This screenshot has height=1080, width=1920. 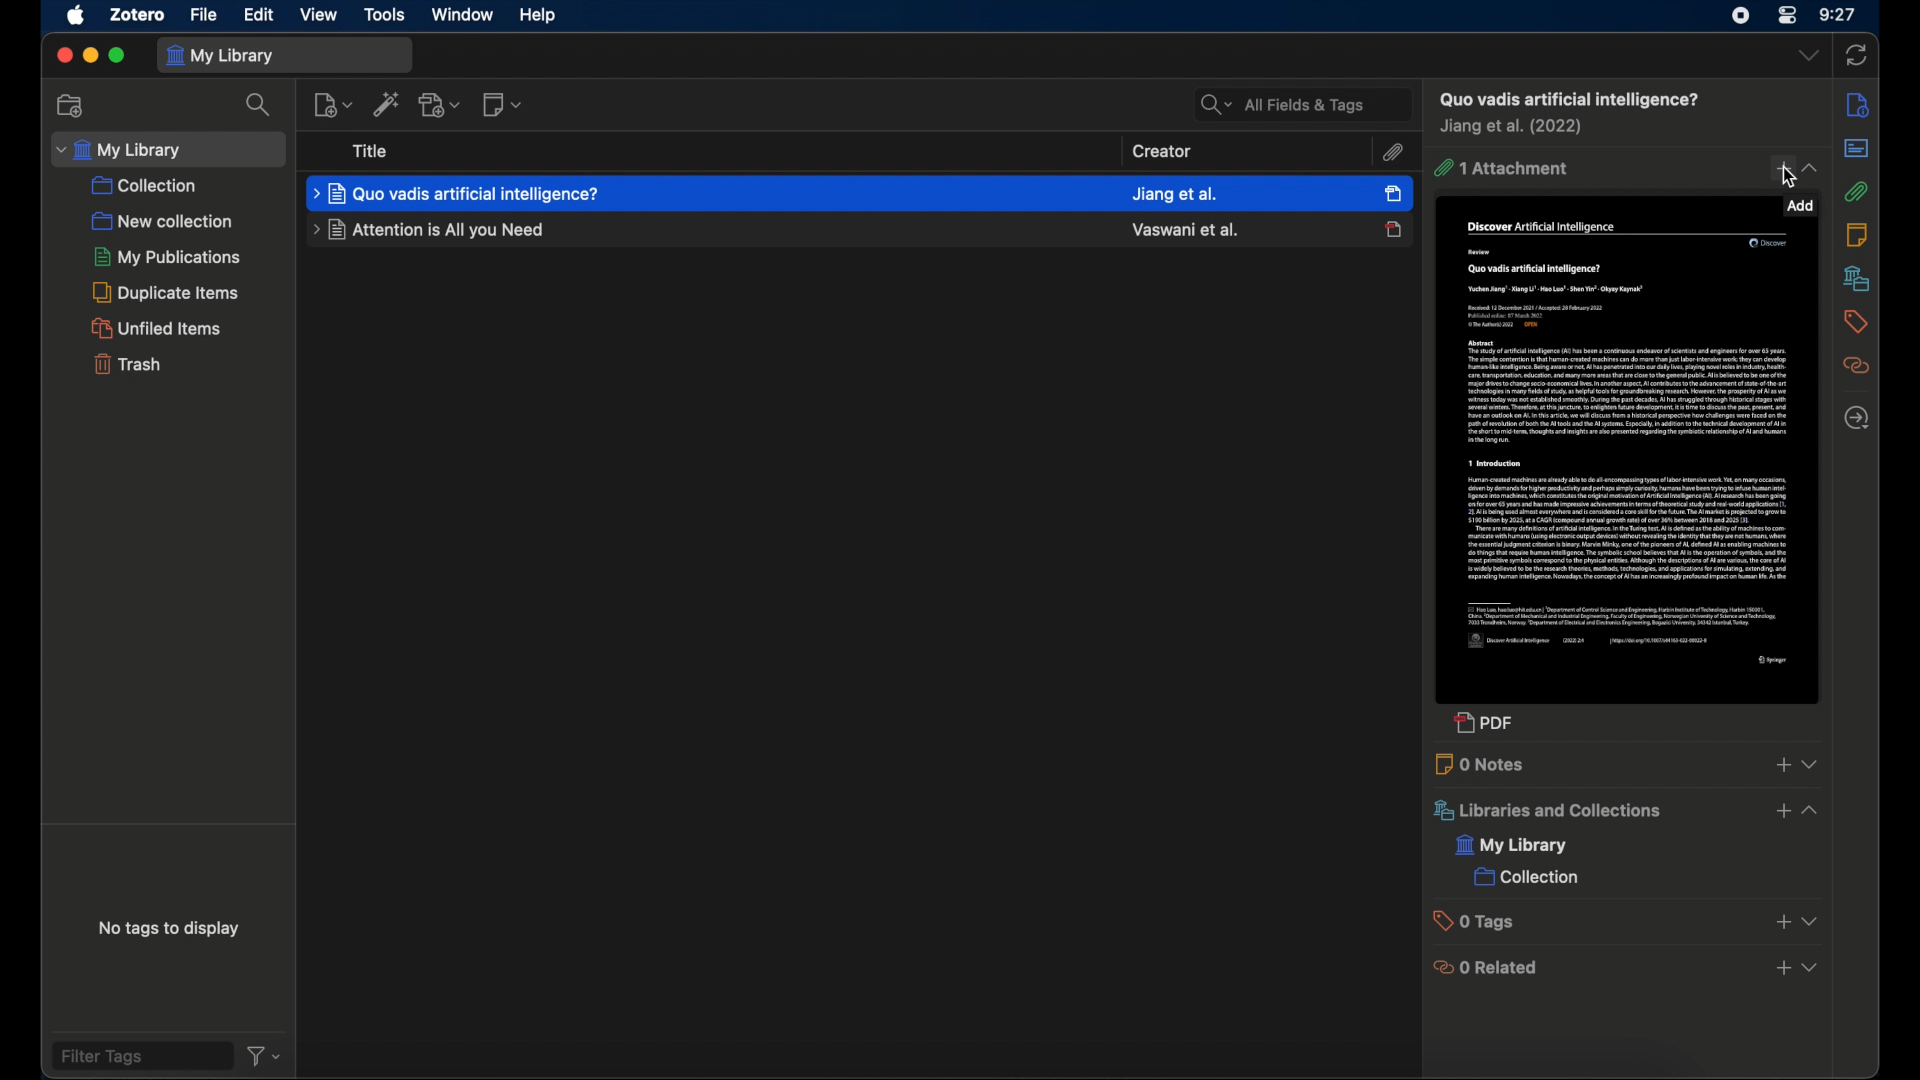 I want to click on attachments, so click(x=1393, y=152).